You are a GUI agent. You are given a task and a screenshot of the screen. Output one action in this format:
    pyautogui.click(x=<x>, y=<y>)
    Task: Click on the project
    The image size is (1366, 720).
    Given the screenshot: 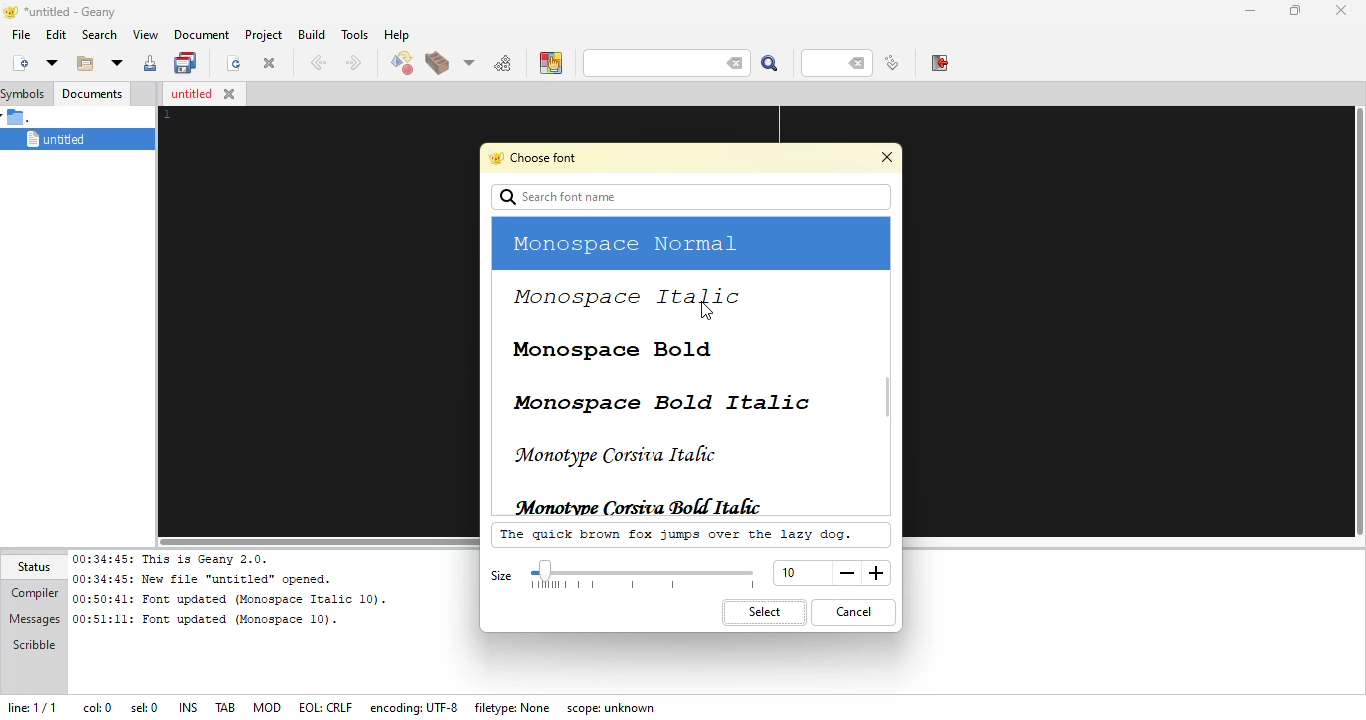 What is the action you would take?
    pyautogui.click(x=263, y=34)
    